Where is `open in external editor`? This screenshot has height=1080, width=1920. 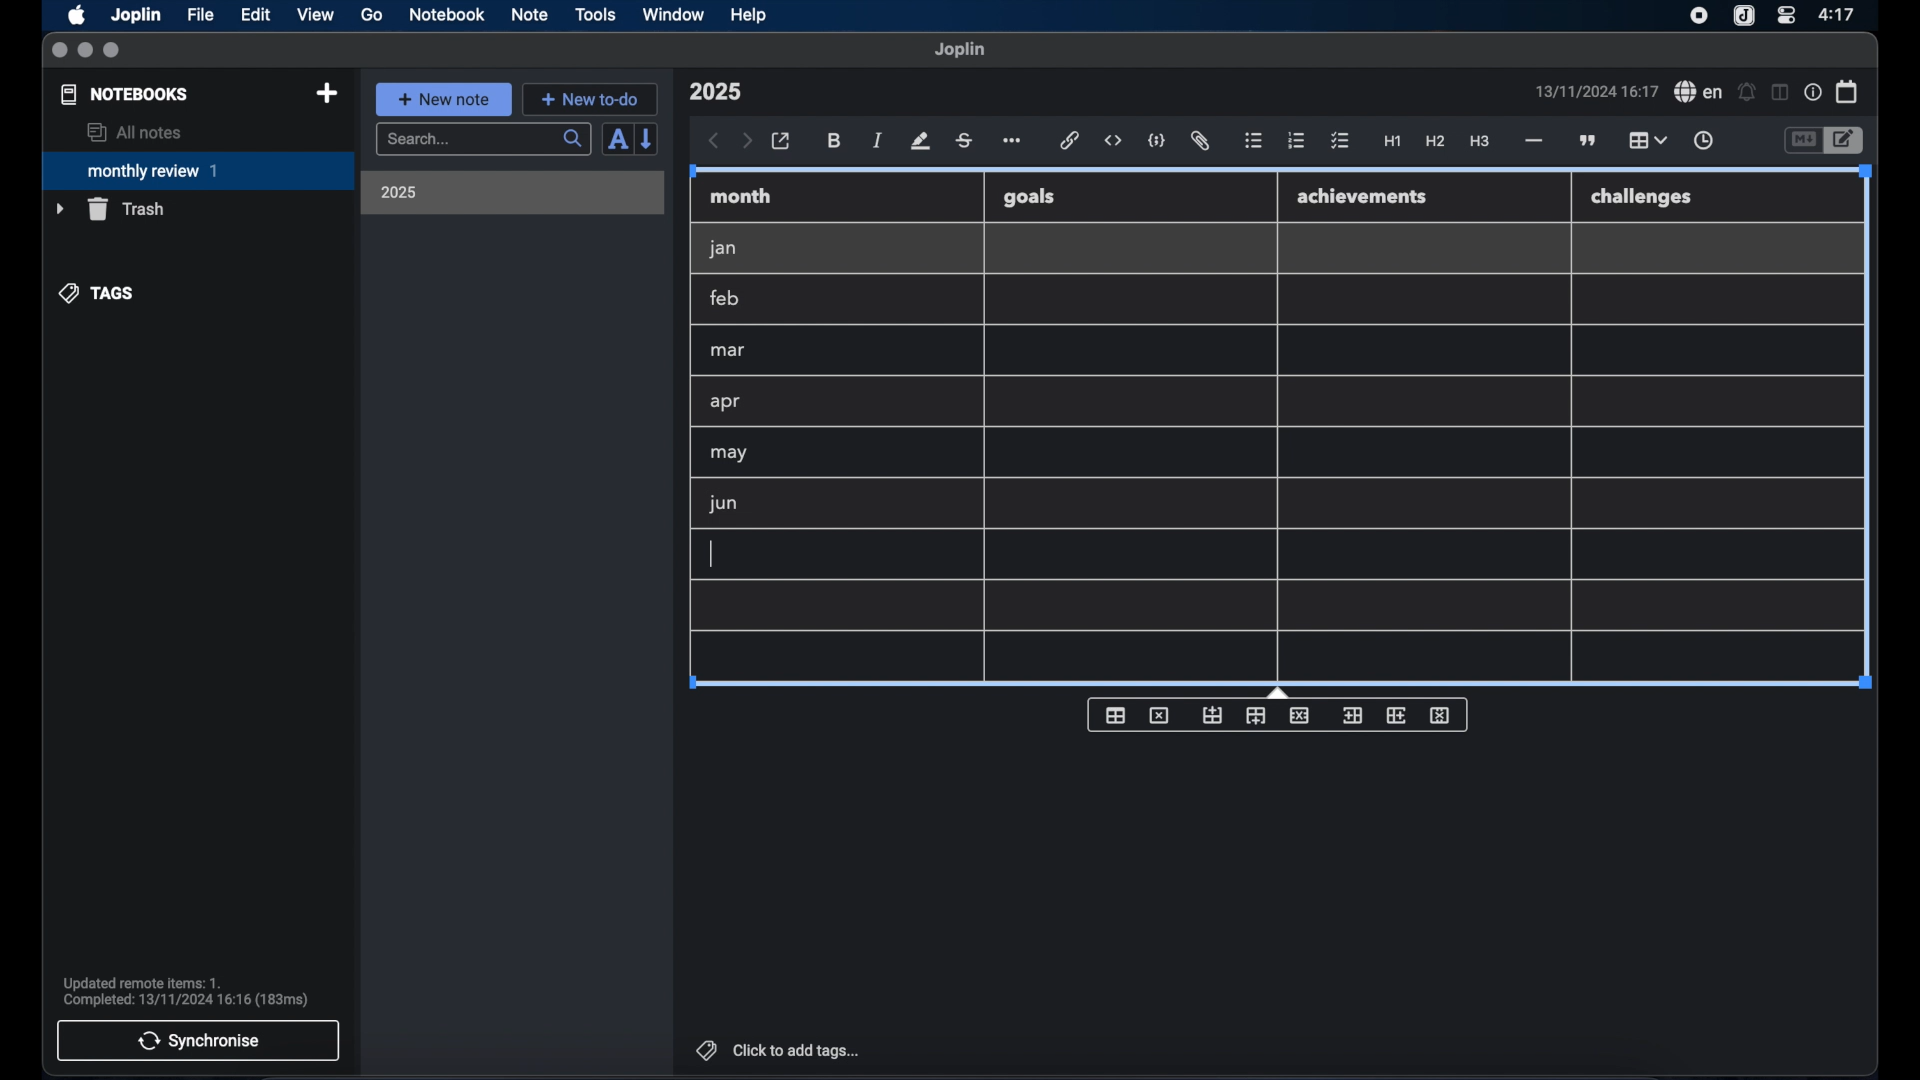 open in external editor is located at coordinates (782, 142).